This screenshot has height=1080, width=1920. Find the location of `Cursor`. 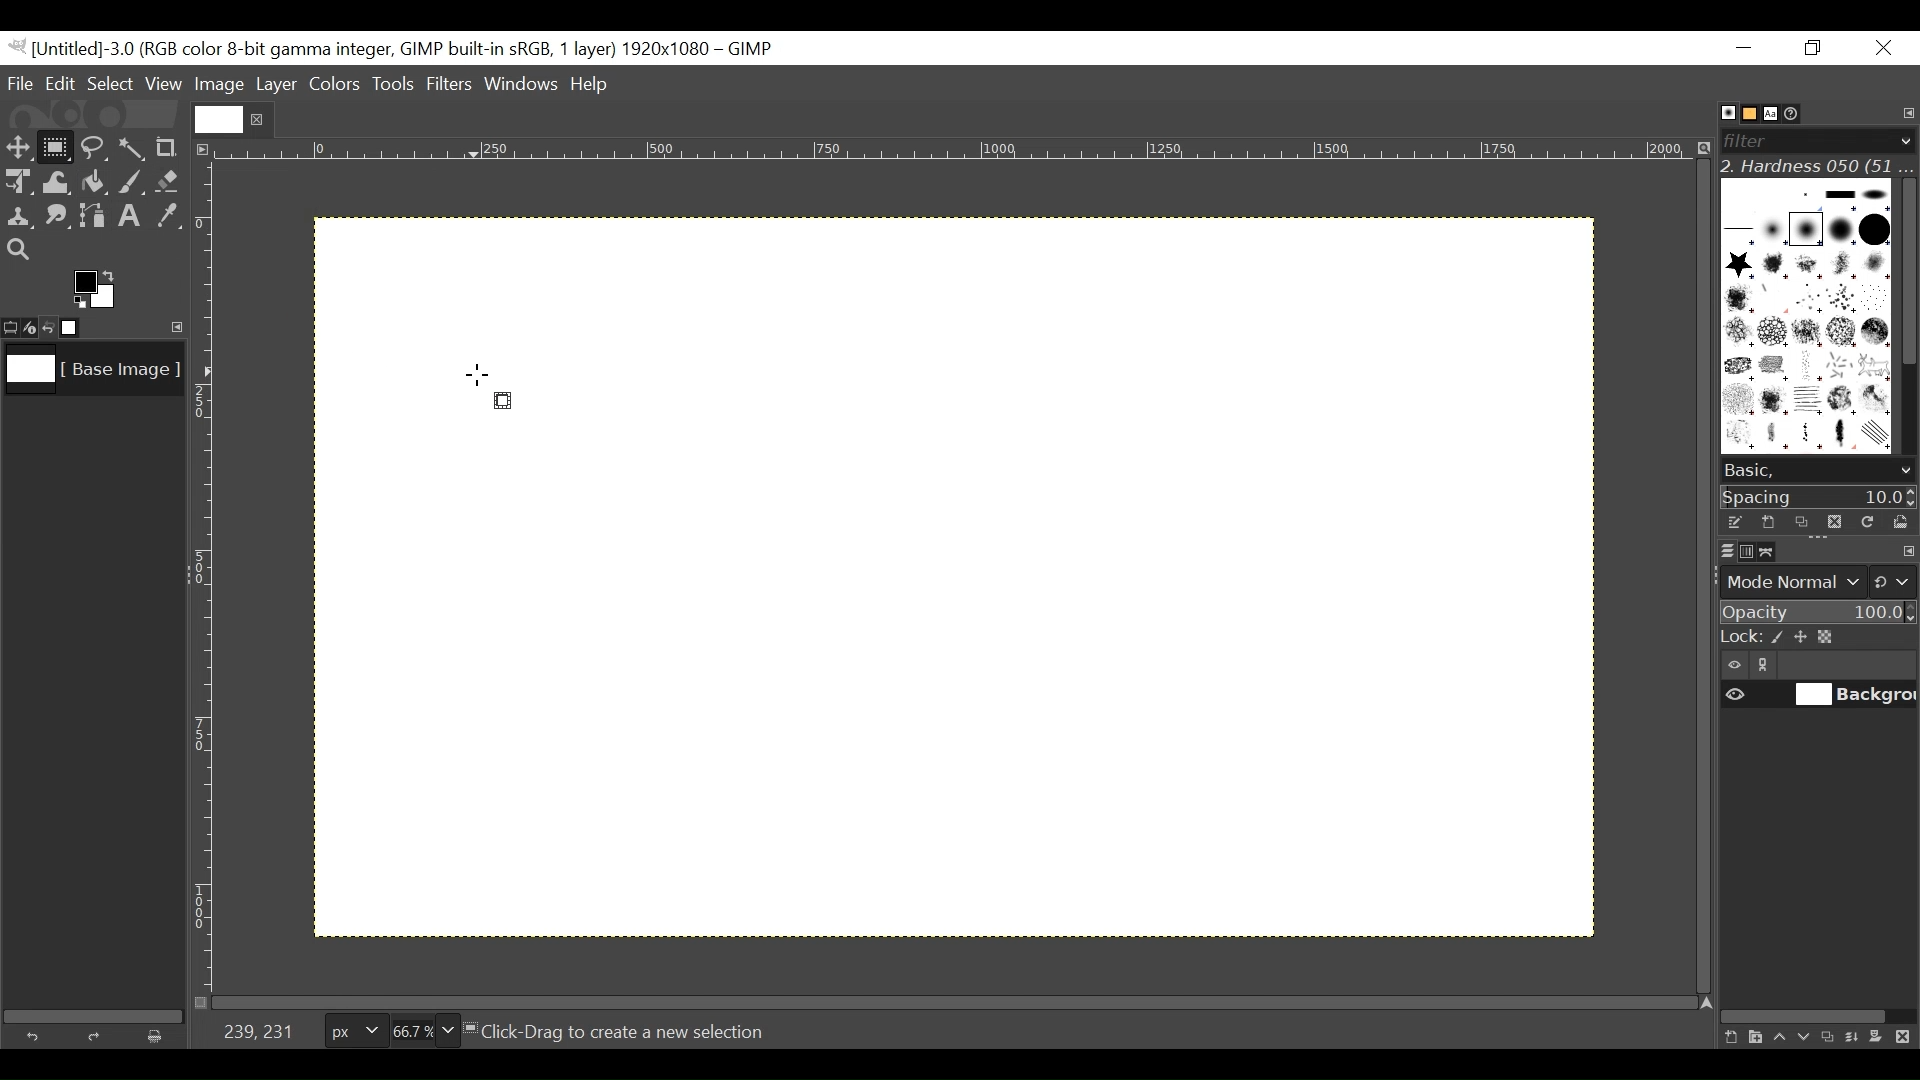

Cursor is located at coordinates (476, 373).